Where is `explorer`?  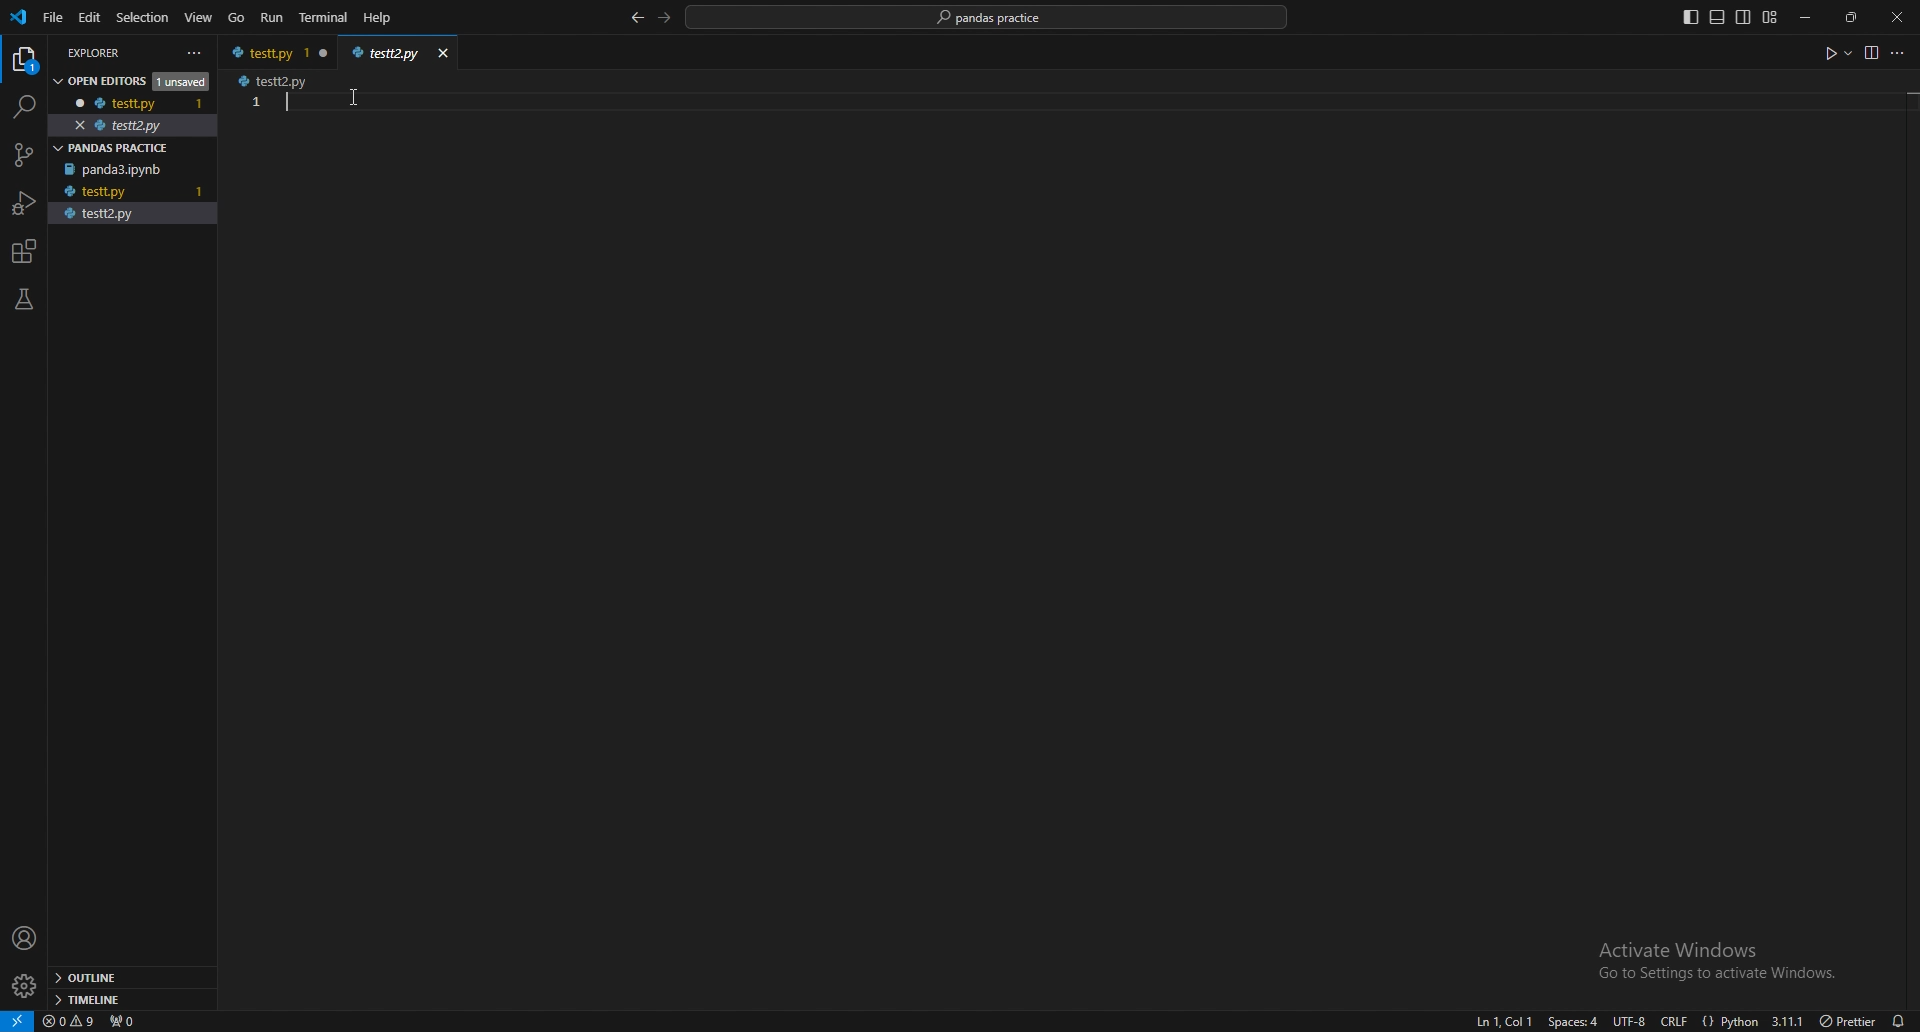 explorer is located at coordinates (26, 60).